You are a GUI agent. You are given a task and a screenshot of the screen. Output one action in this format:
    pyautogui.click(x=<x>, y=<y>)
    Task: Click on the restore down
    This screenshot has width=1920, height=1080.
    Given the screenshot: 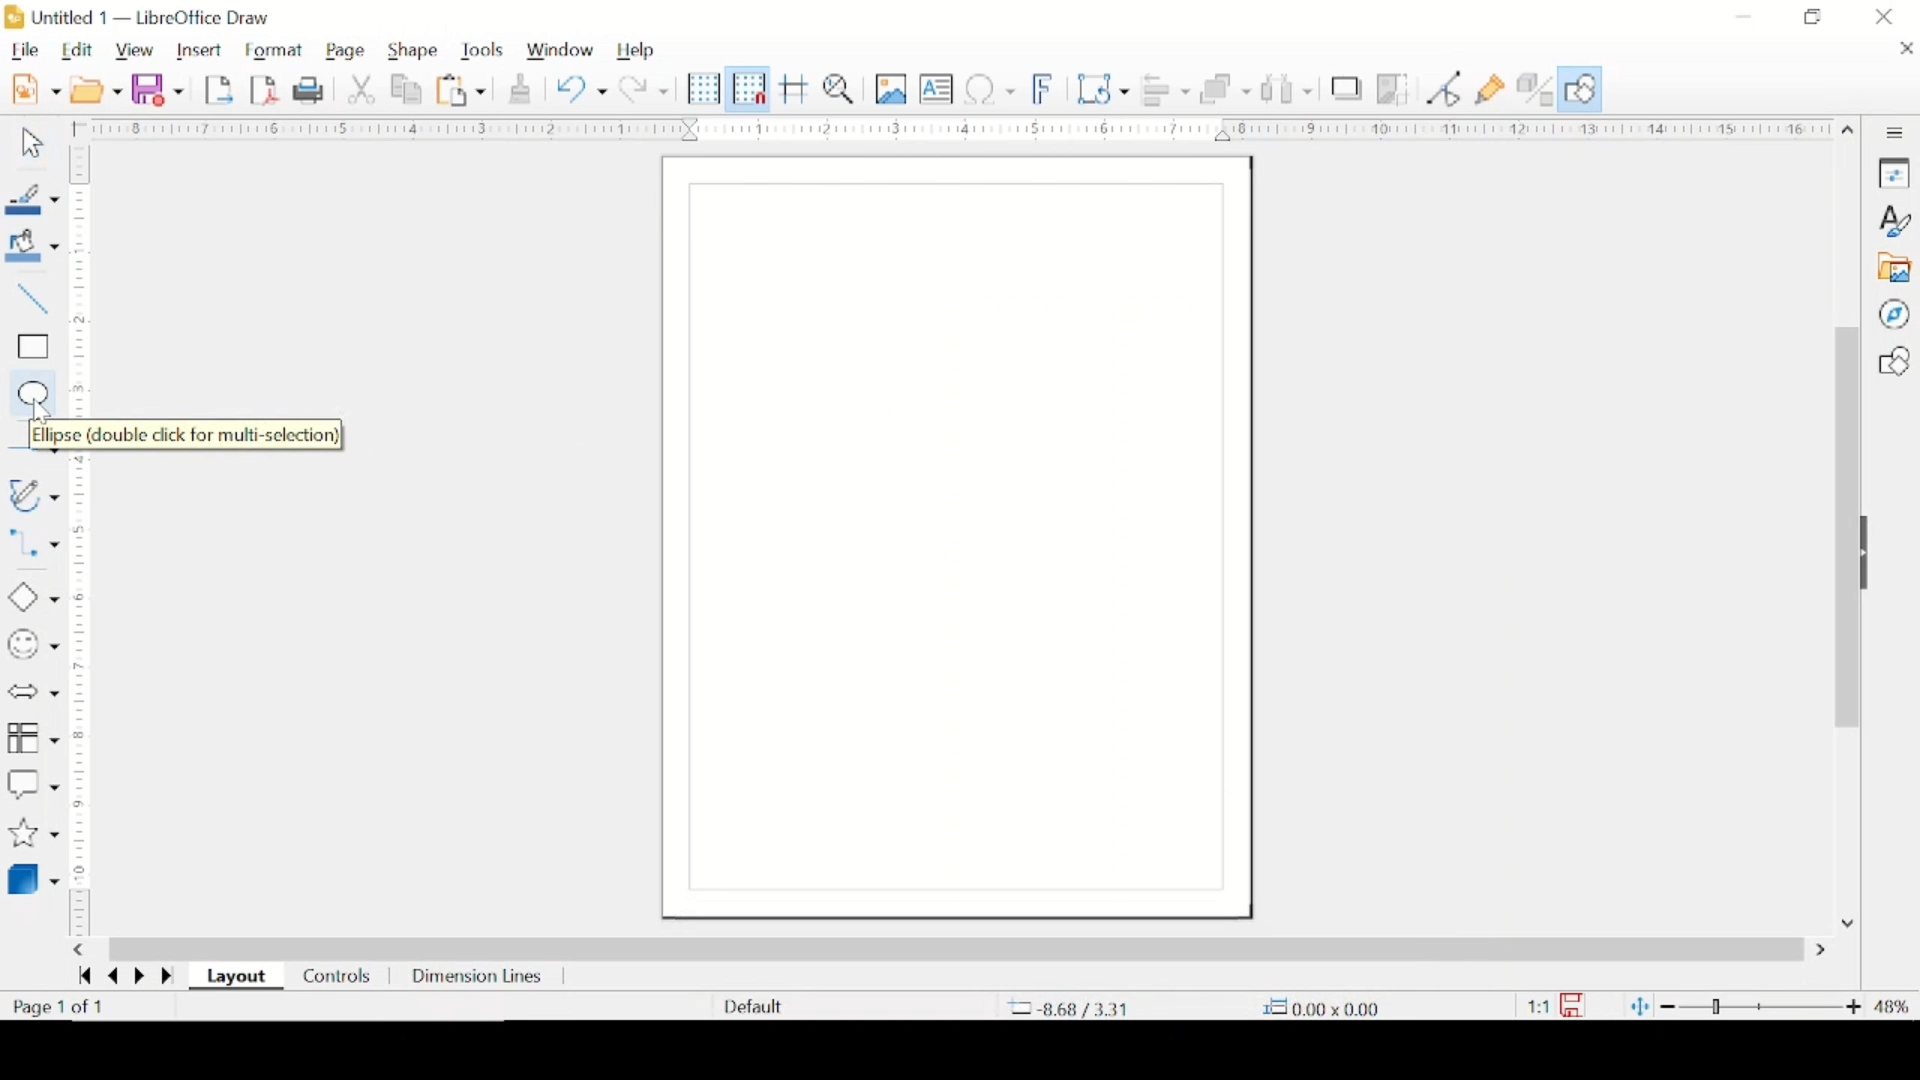 What is the action you would take?
    pyautogui.click(x=1815, y=17)
    